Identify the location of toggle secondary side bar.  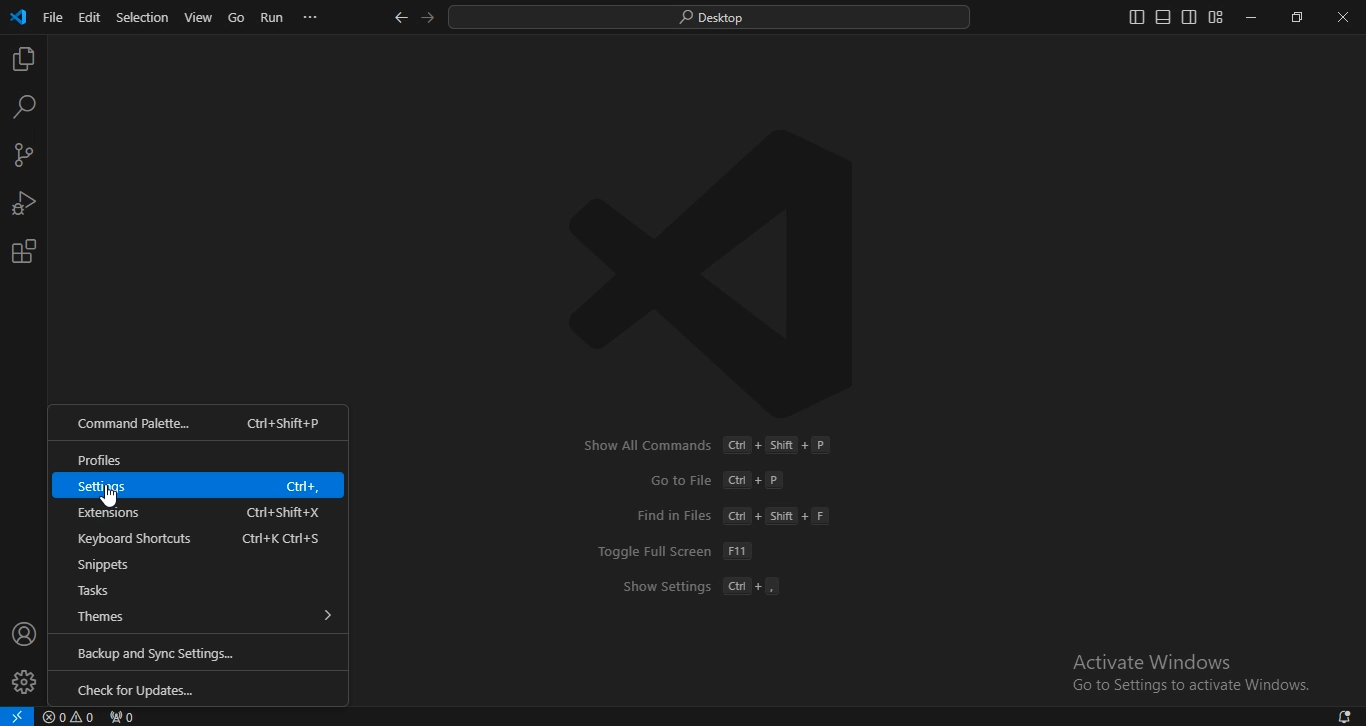
(1188, 16).